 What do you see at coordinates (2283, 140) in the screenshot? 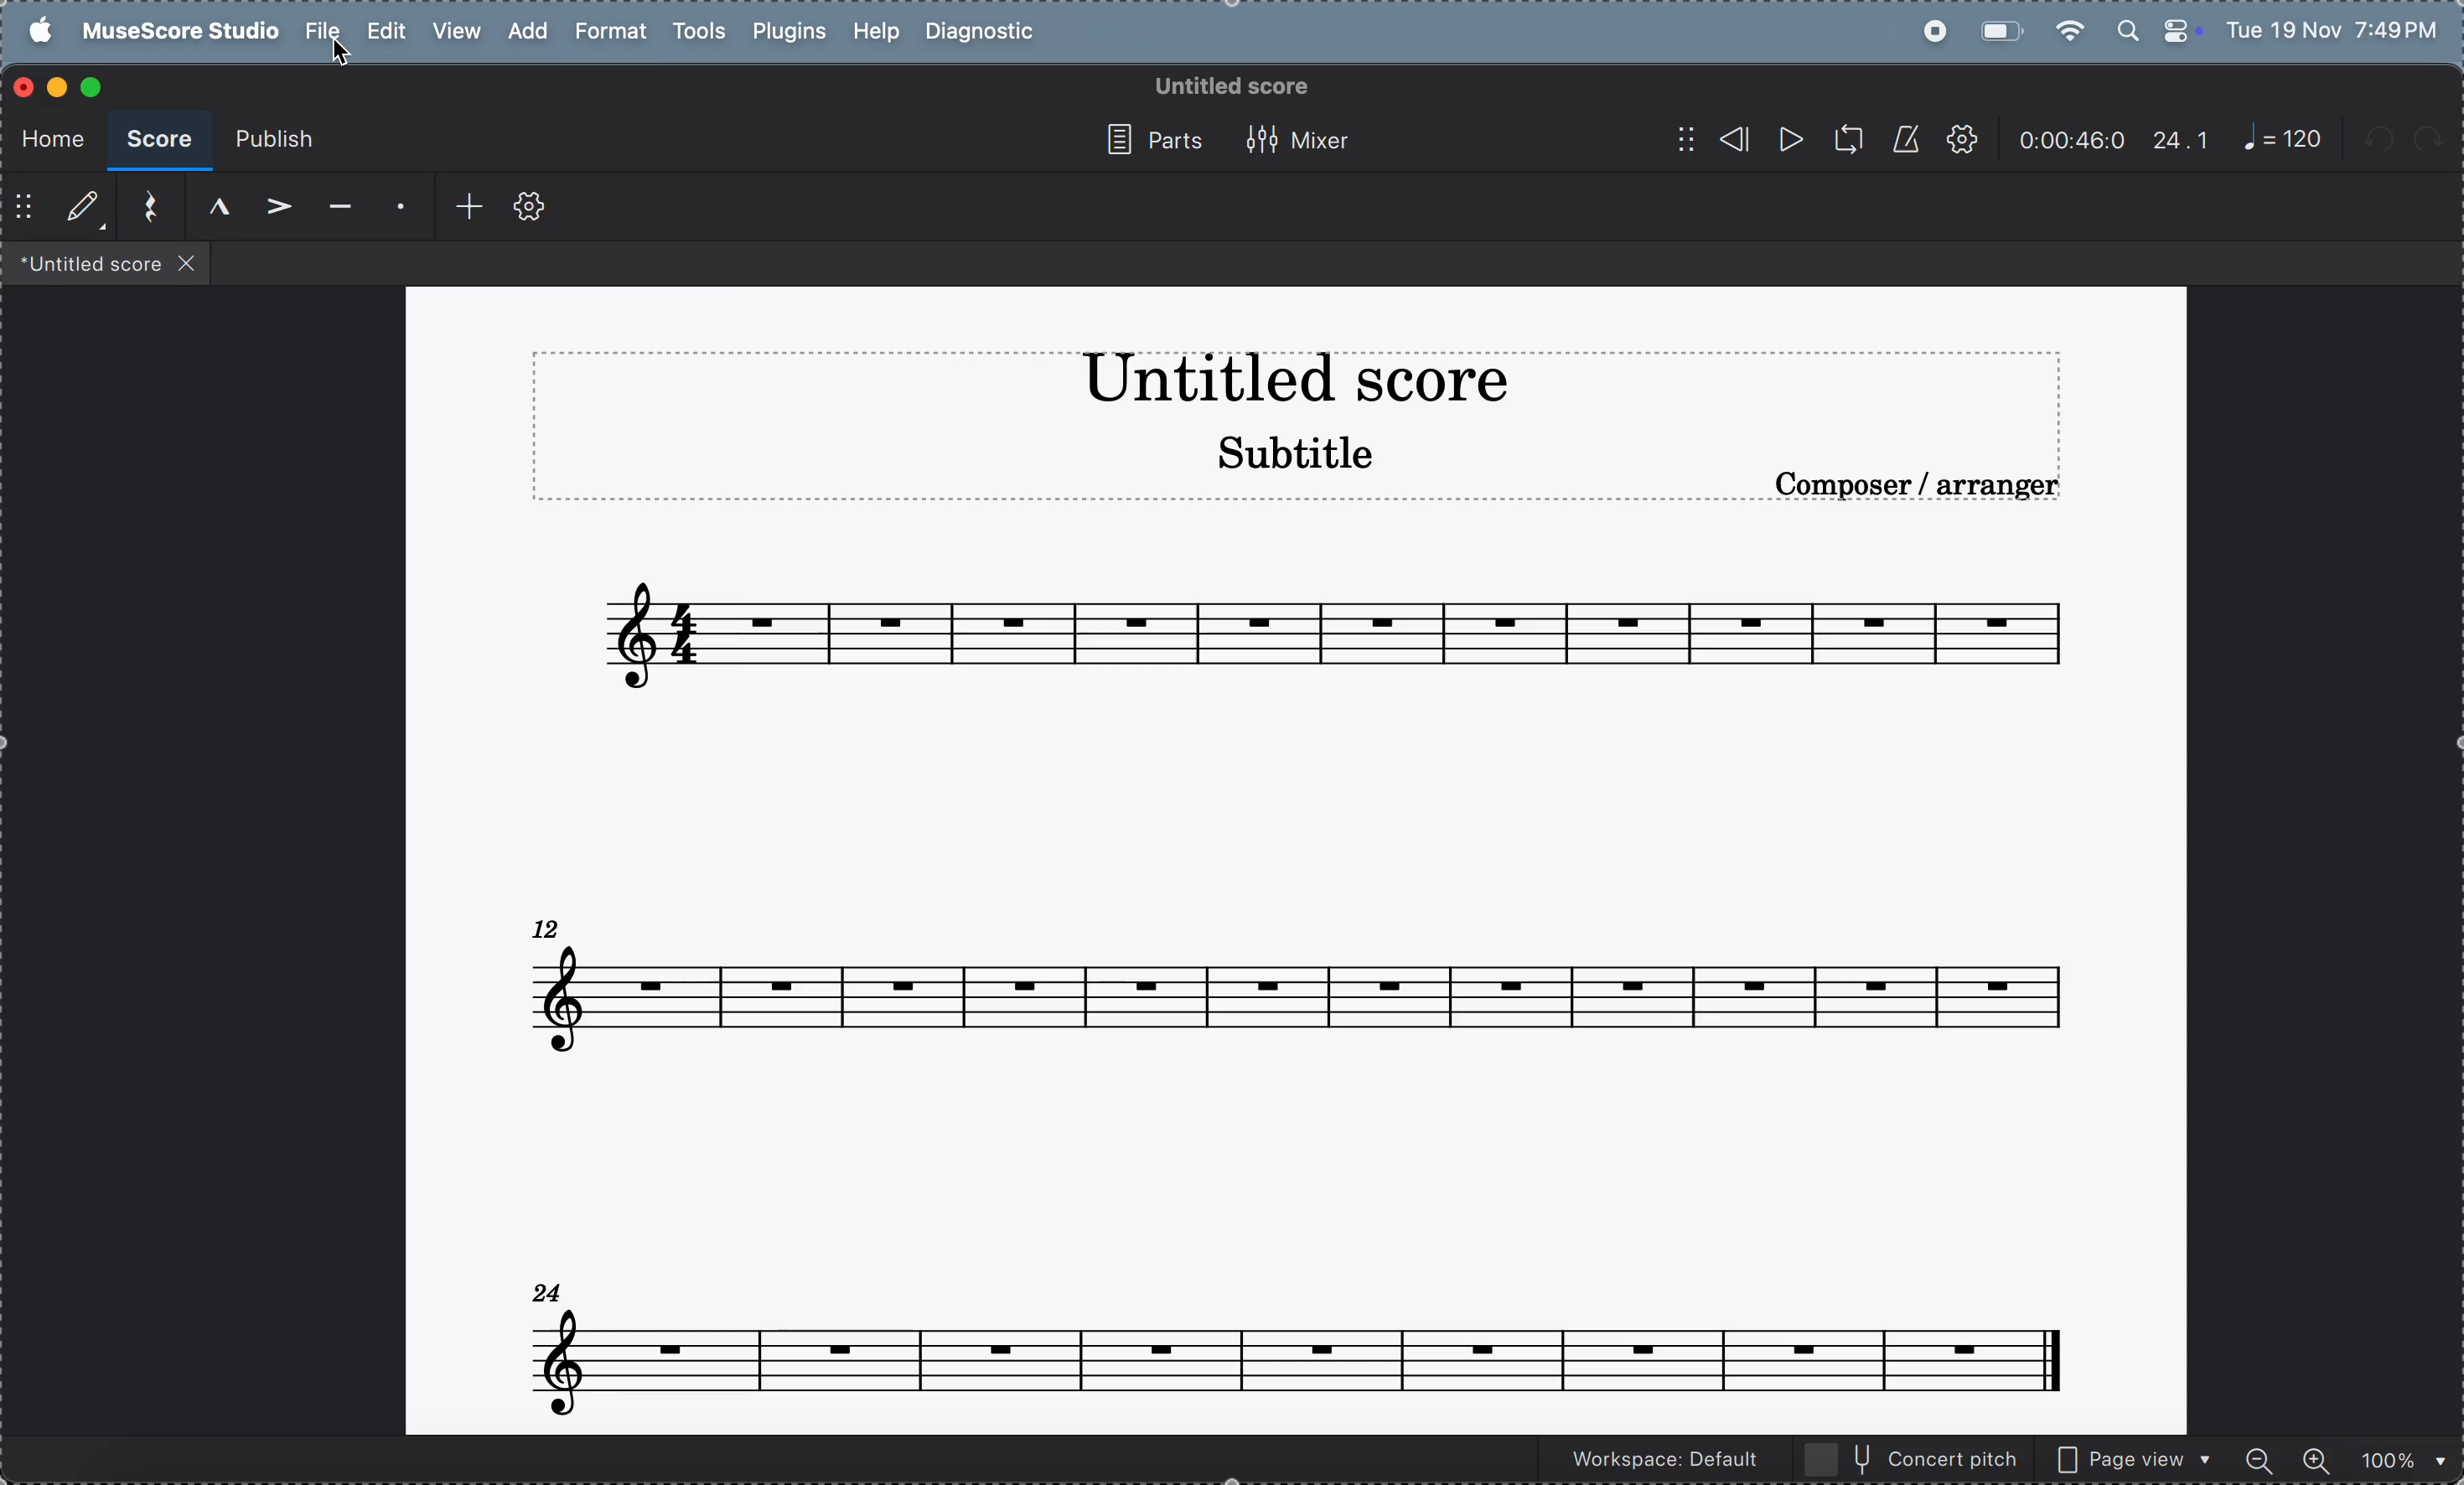
I see `note 120` at bounding box center [2283, 140].